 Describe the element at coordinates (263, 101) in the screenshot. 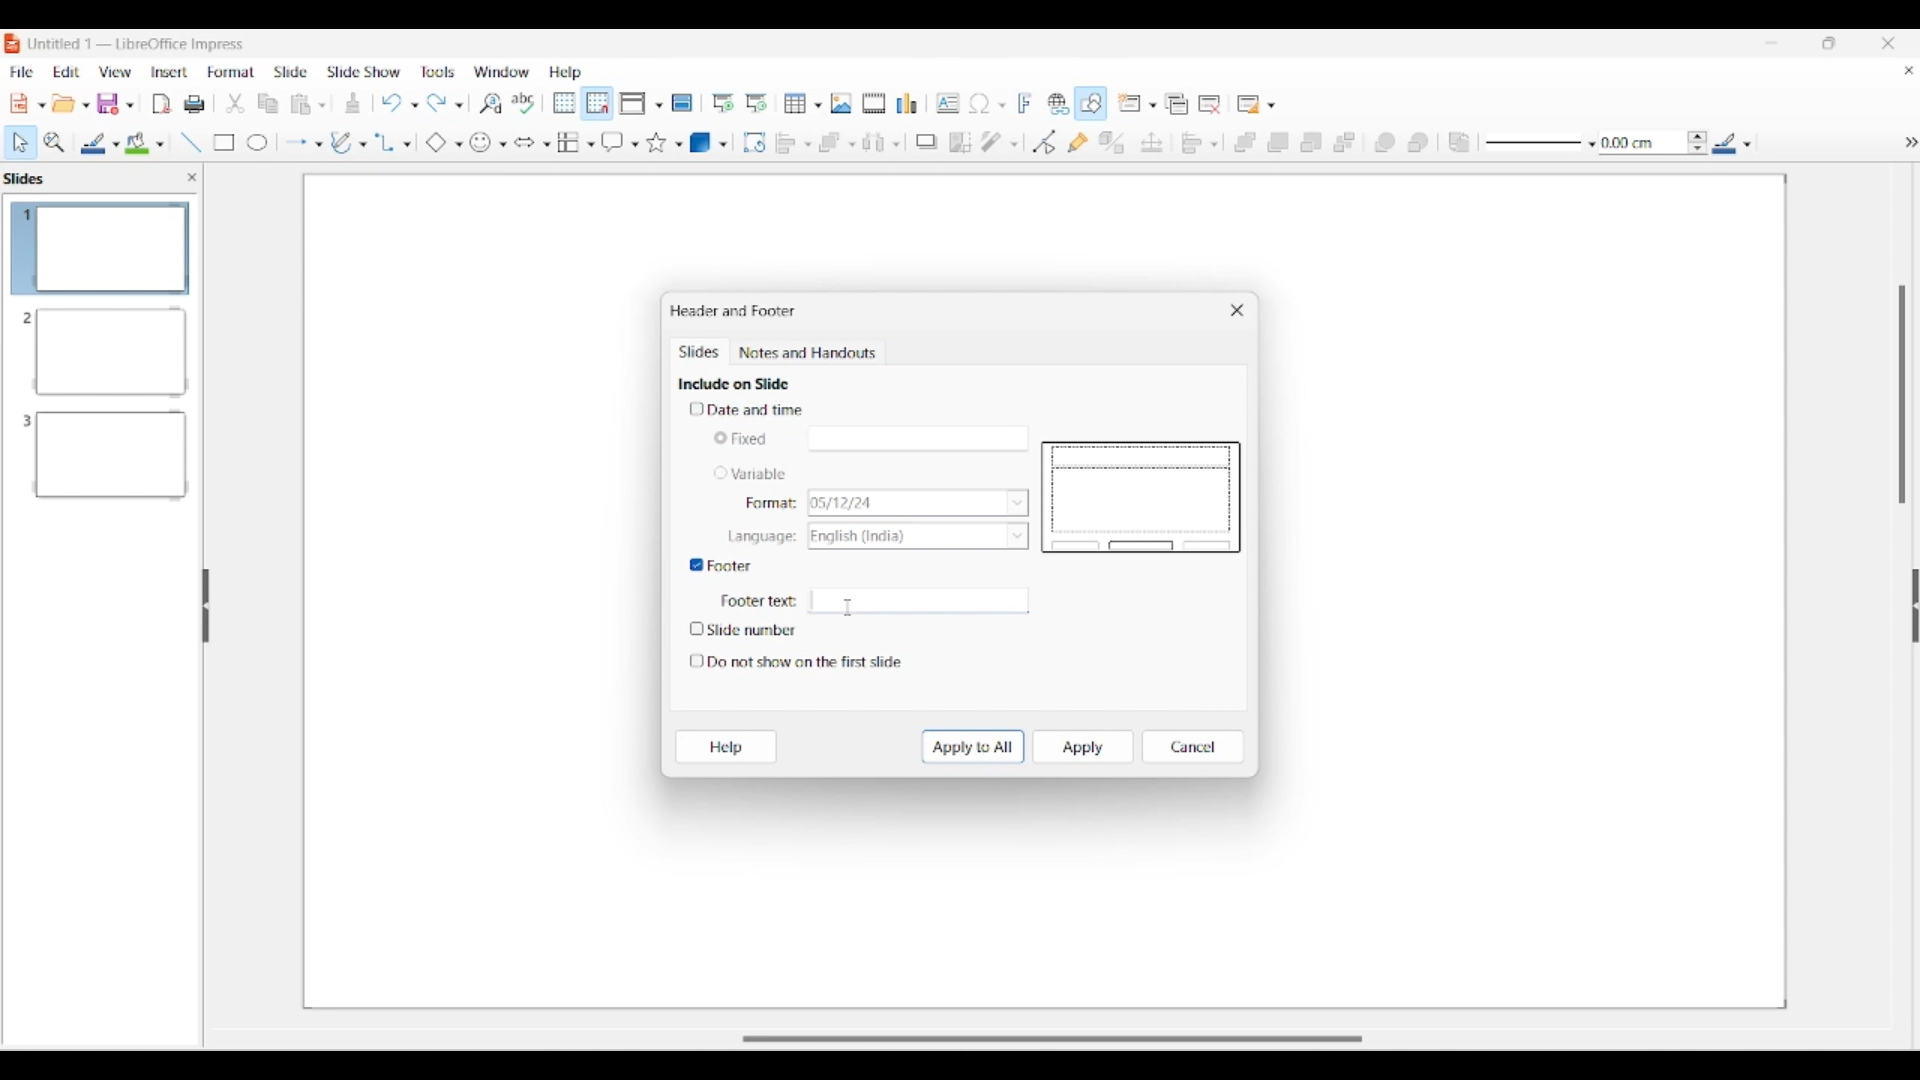

I see `Copy` at that location.